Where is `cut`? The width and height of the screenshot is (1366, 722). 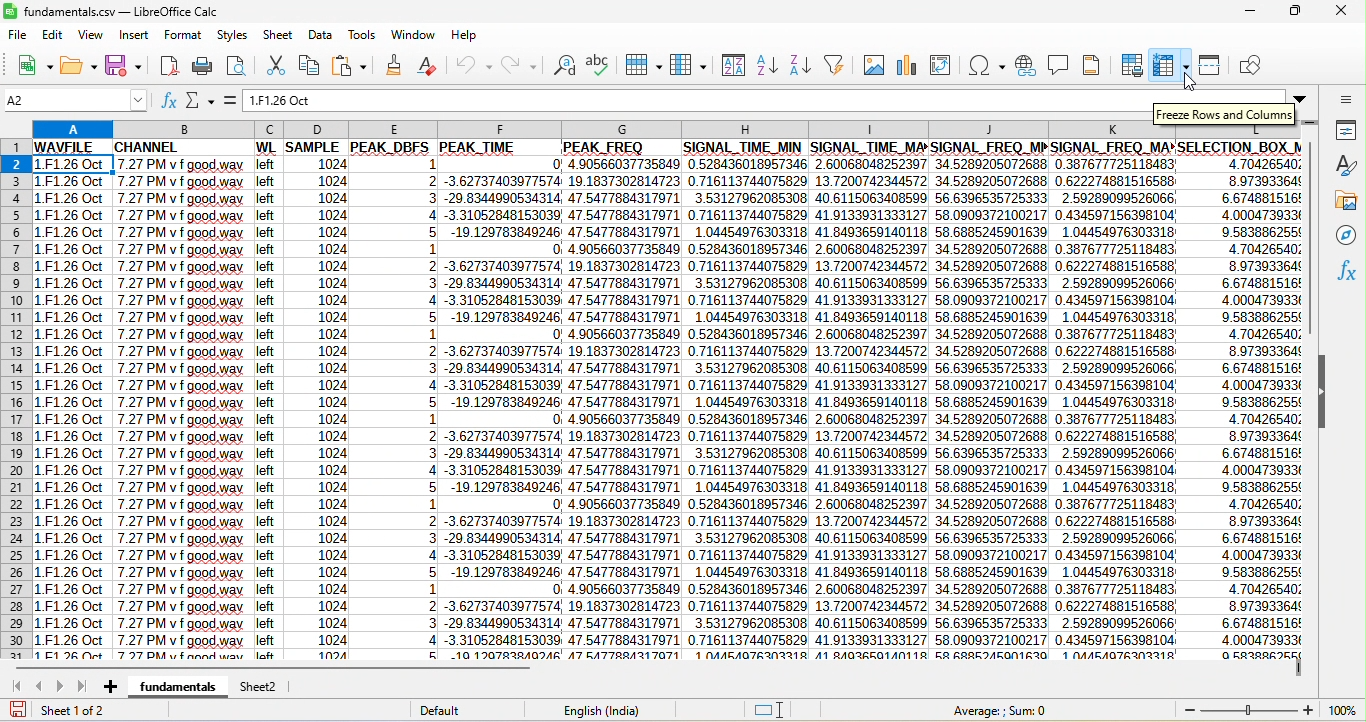
cut is located at coordinates (274, 64).